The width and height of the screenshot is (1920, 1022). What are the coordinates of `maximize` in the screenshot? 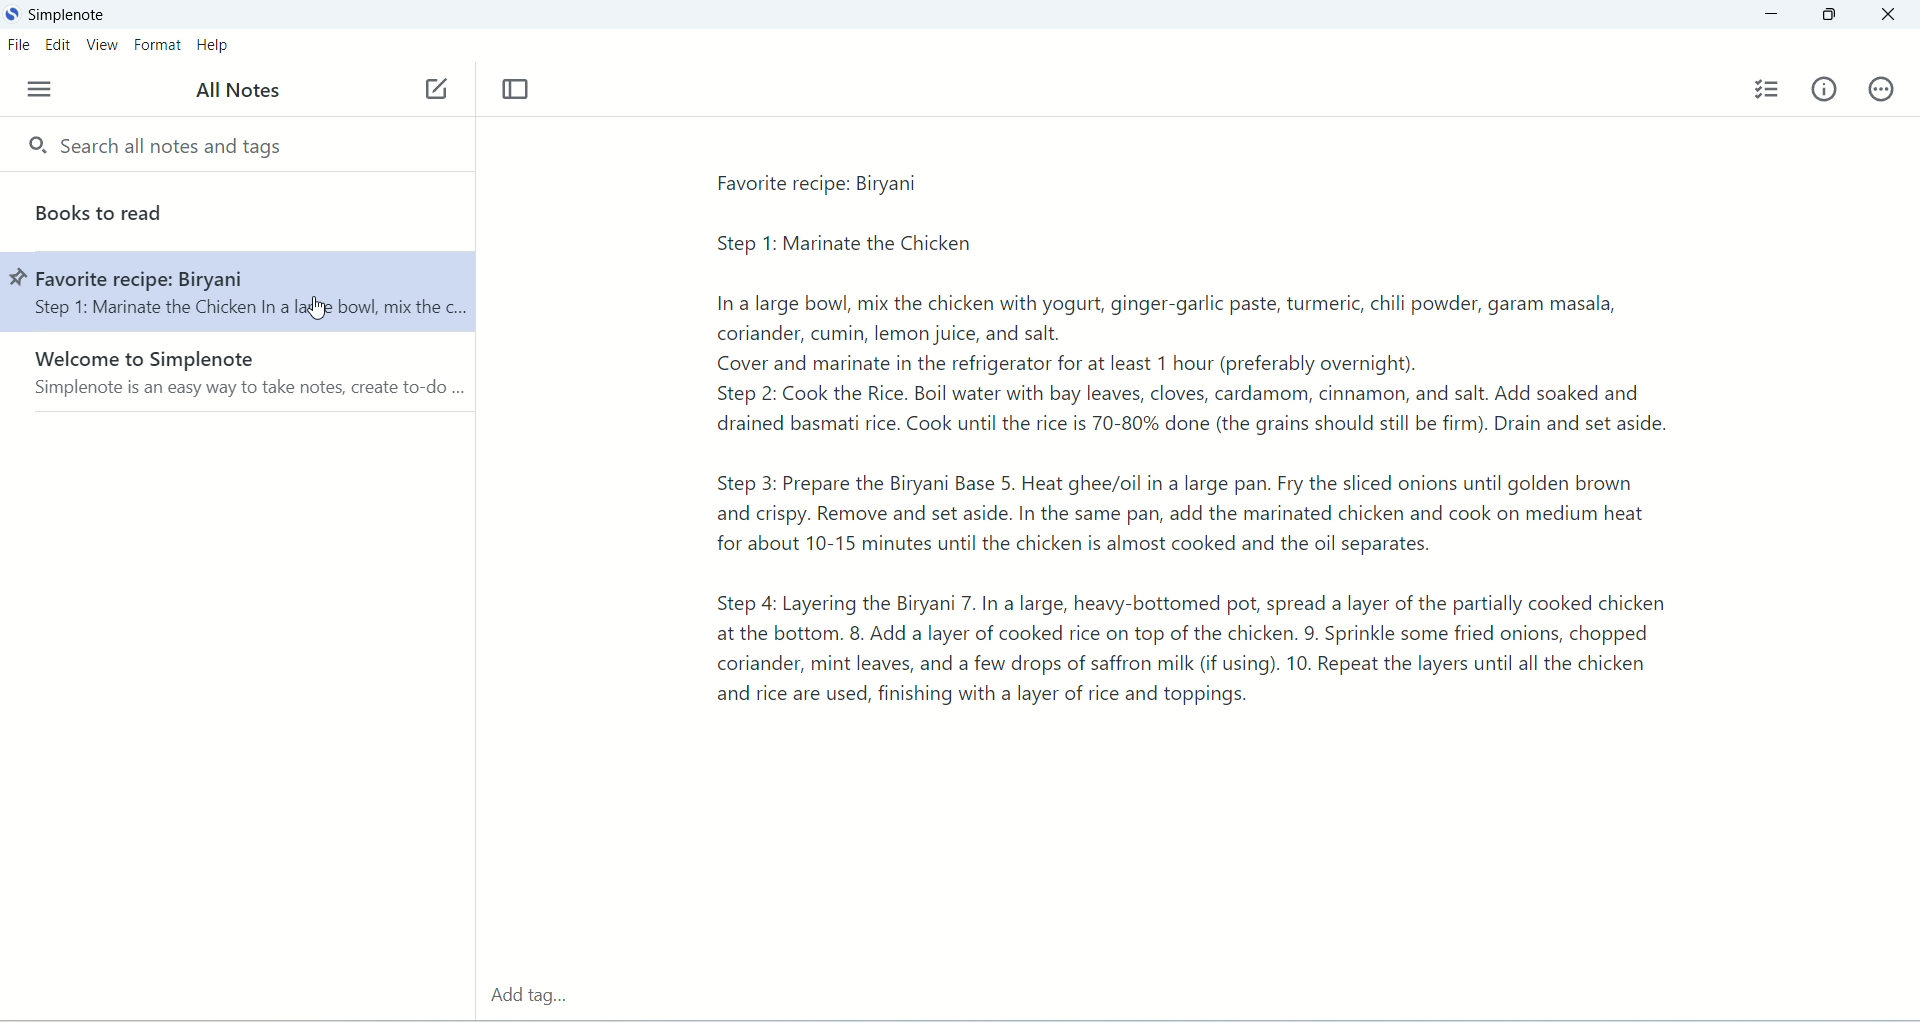 It's located at (1833, 16).